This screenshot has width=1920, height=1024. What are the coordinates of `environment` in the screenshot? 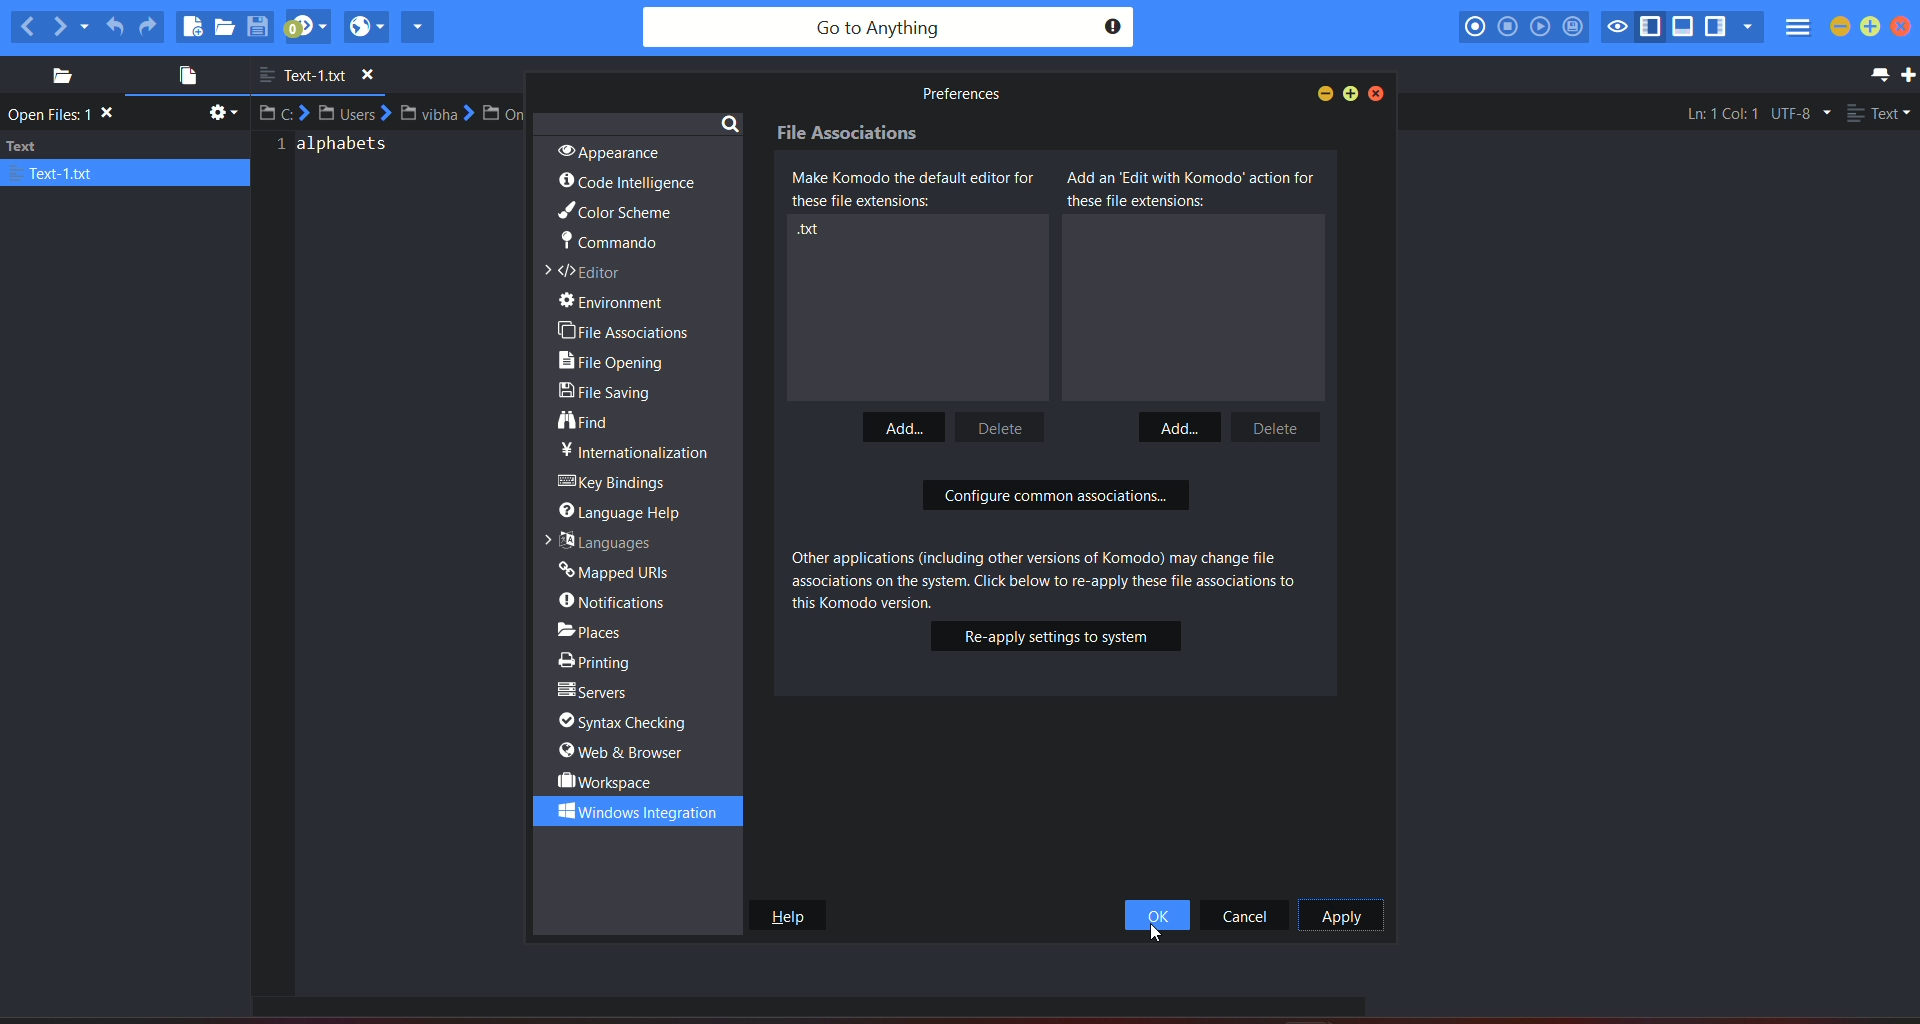 It's located at (623, 302).